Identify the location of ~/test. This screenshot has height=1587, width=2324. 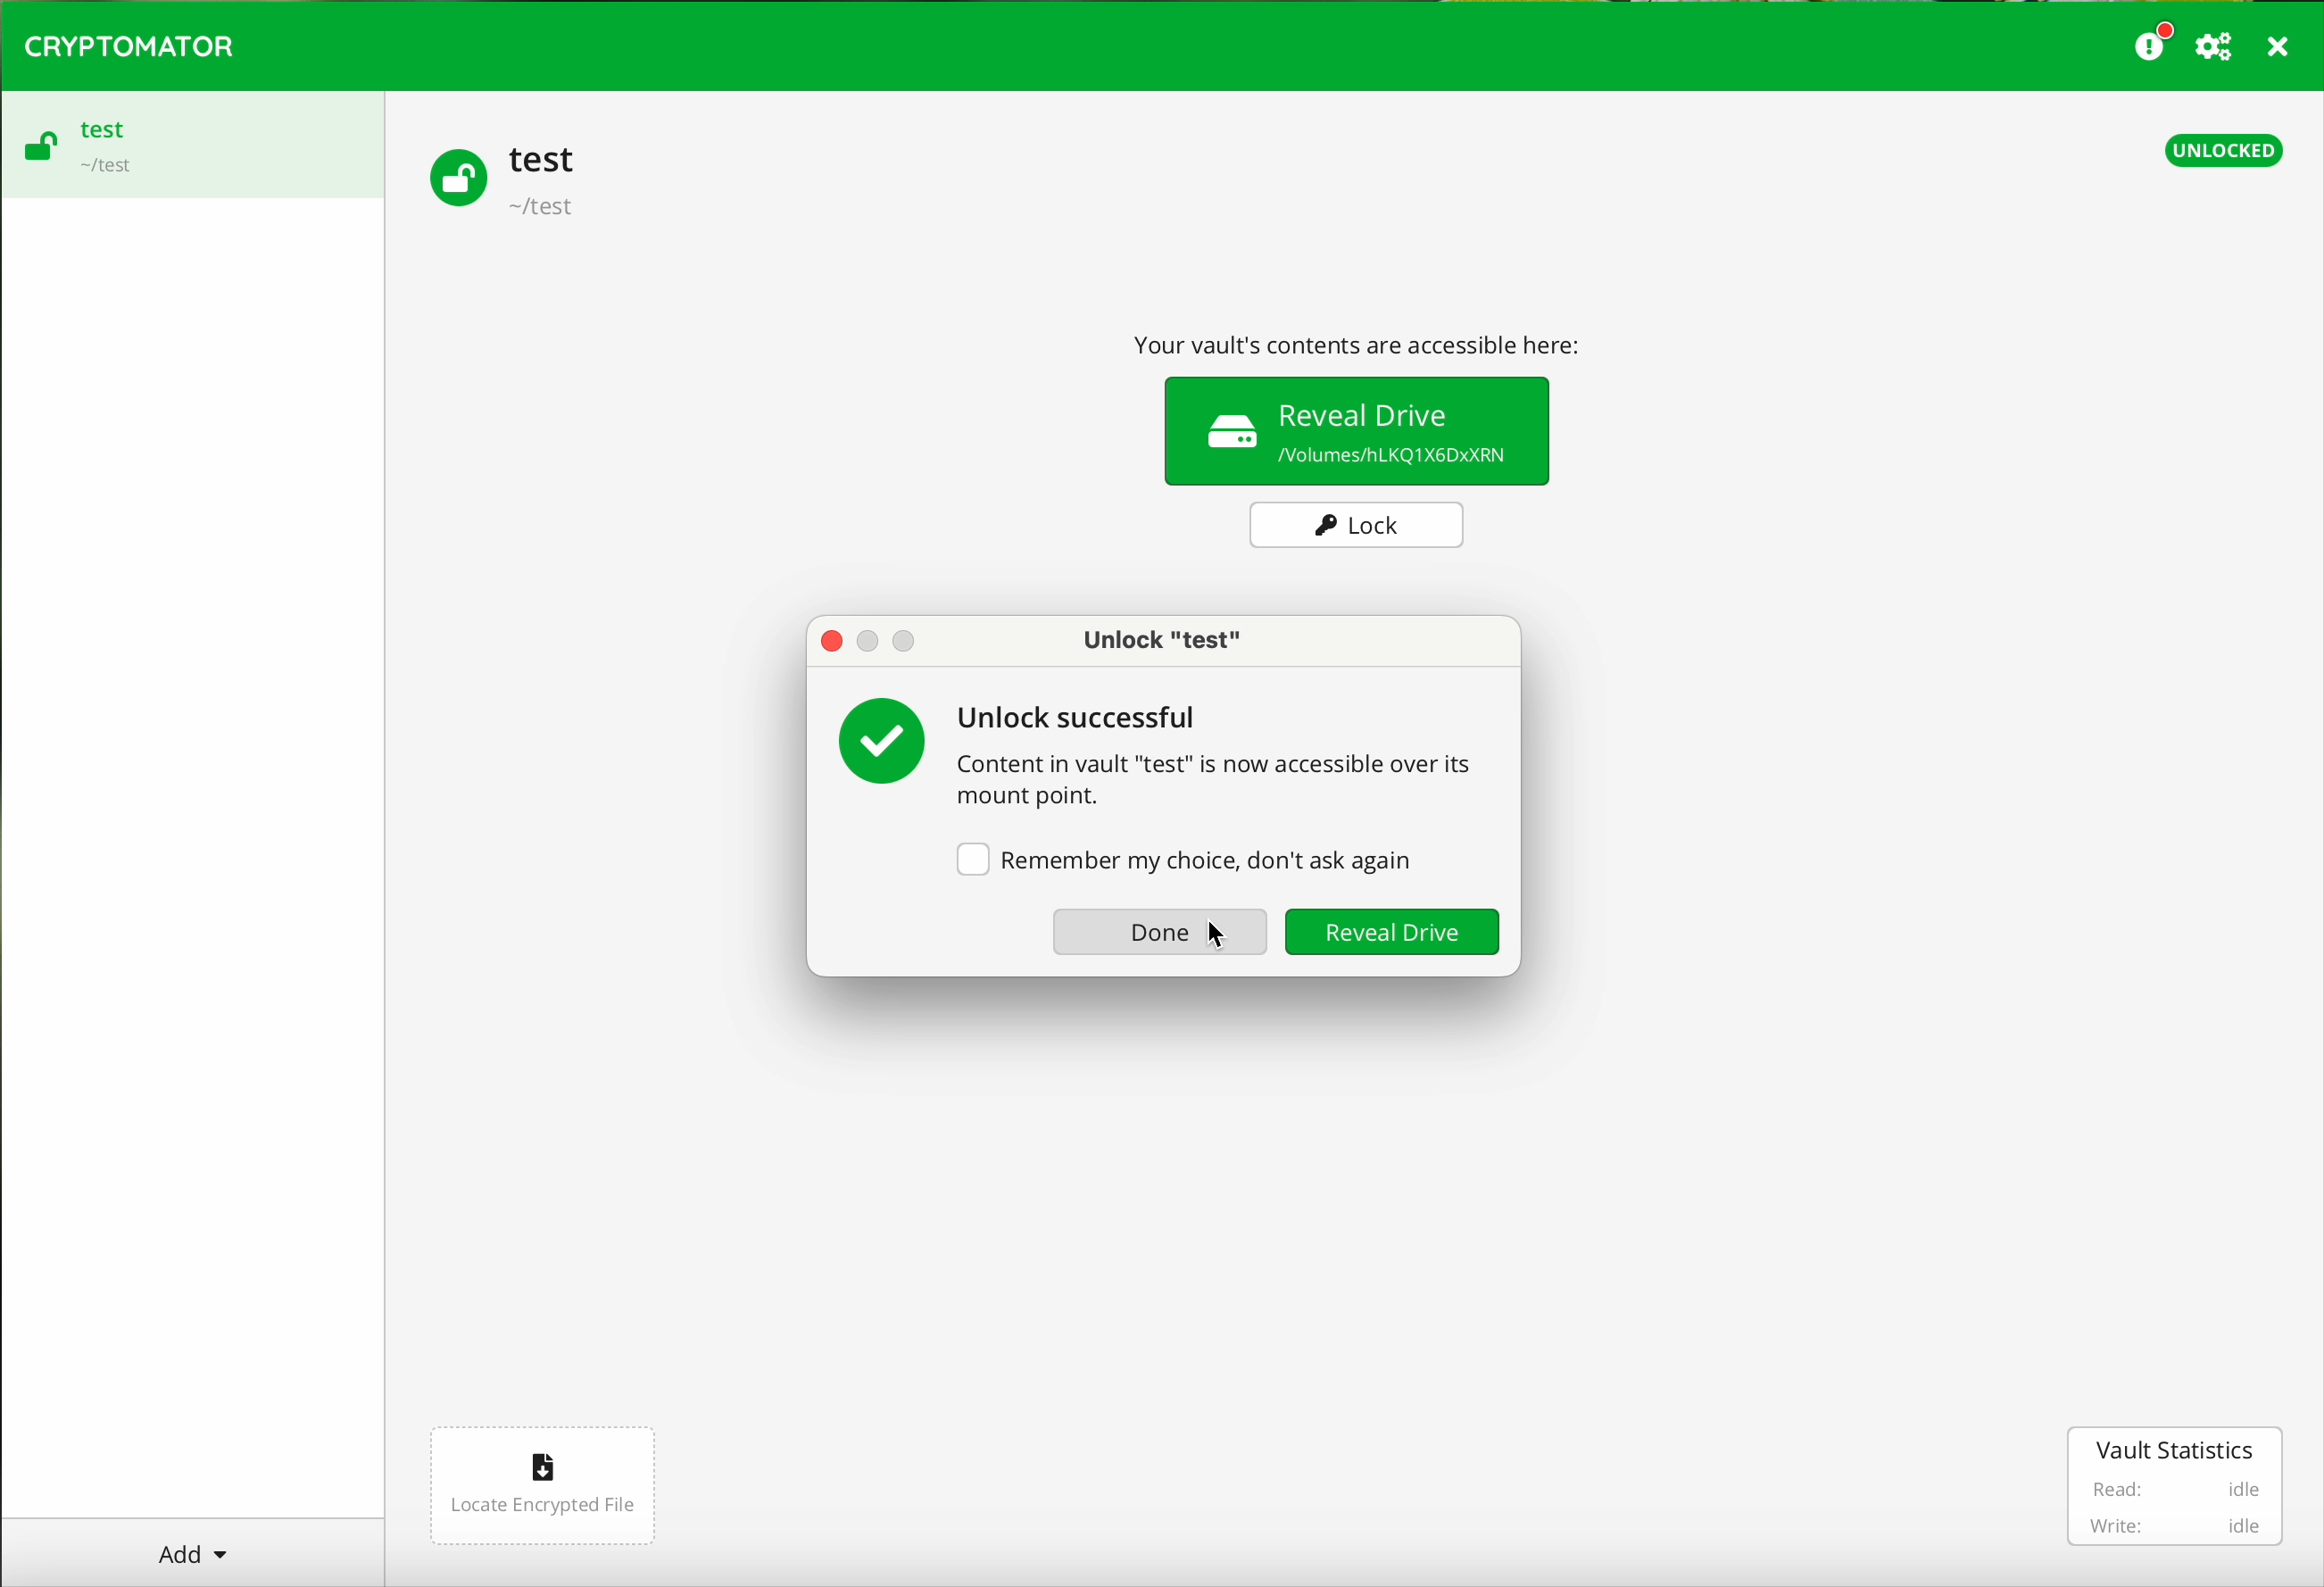
(103, 170).